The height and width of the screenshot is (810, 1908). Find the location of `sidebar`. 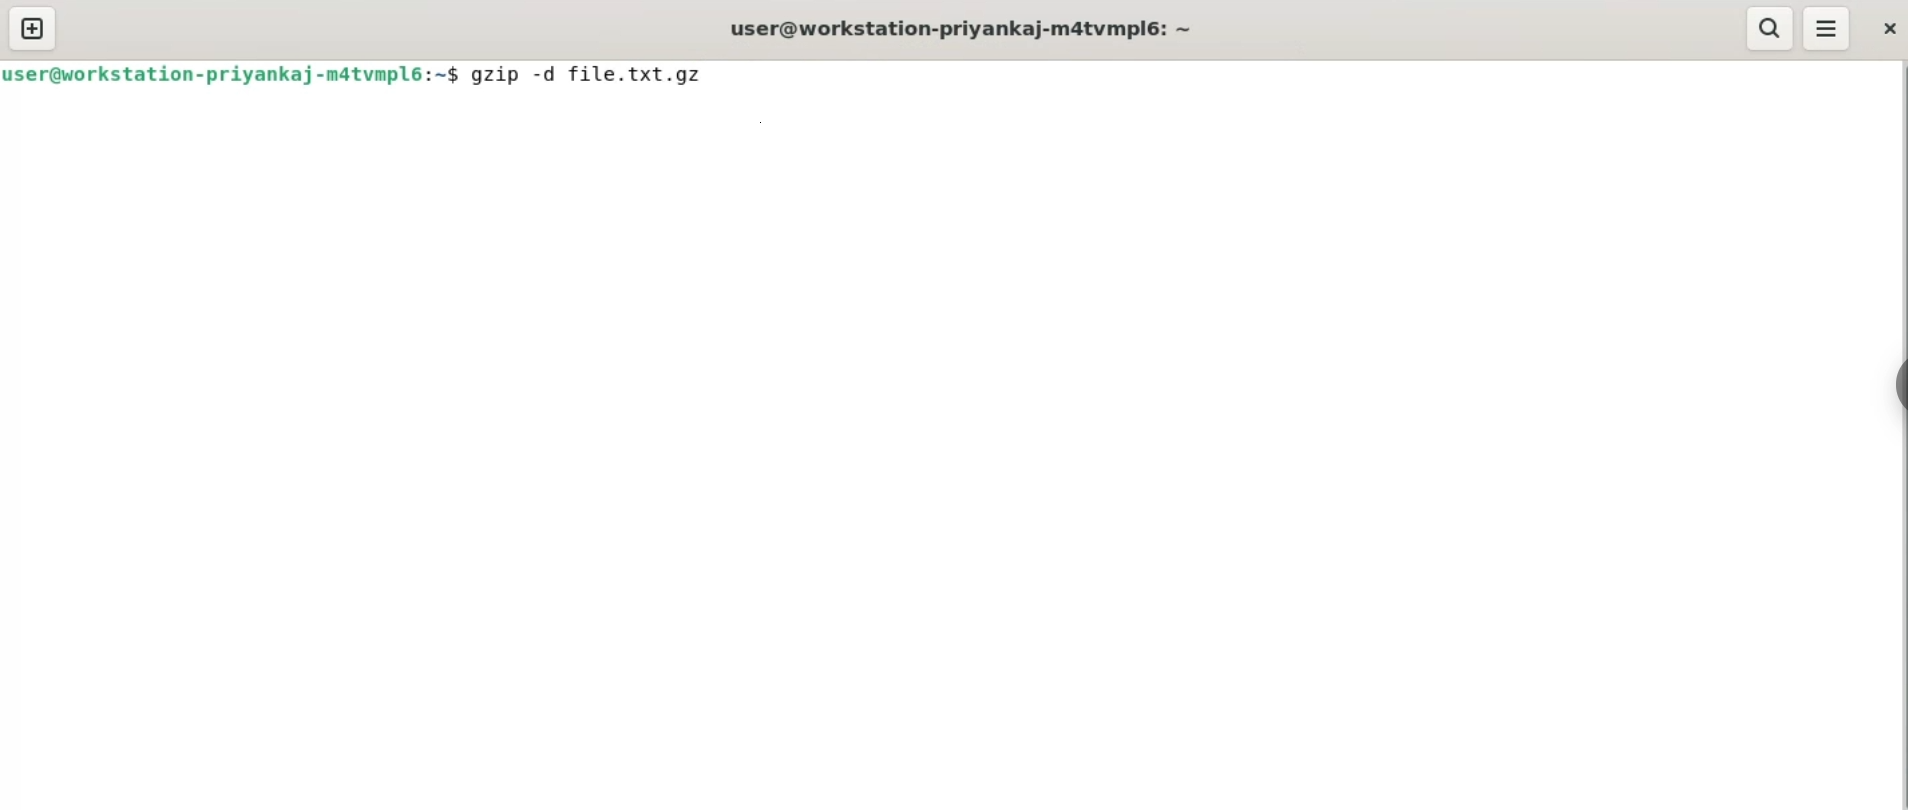

sidebar is located at coordinates (1898, 386).